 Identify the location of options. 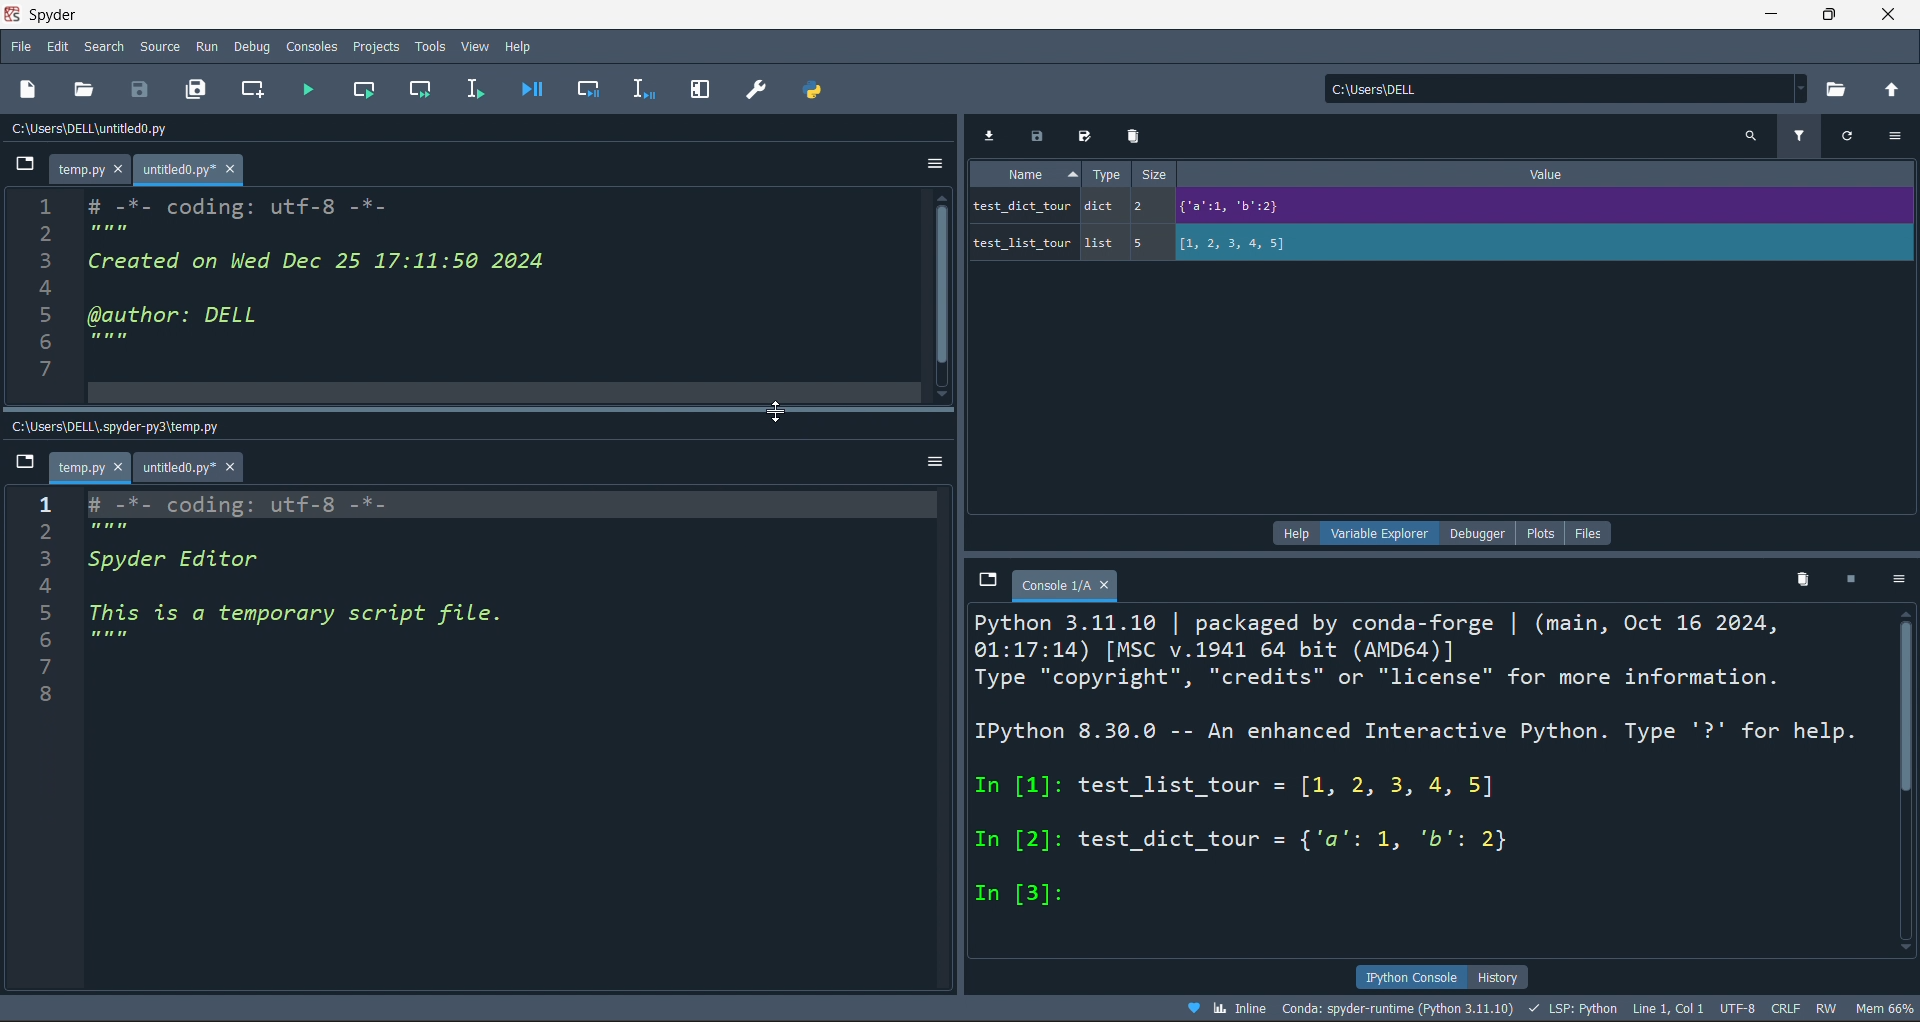
(1898, 580).